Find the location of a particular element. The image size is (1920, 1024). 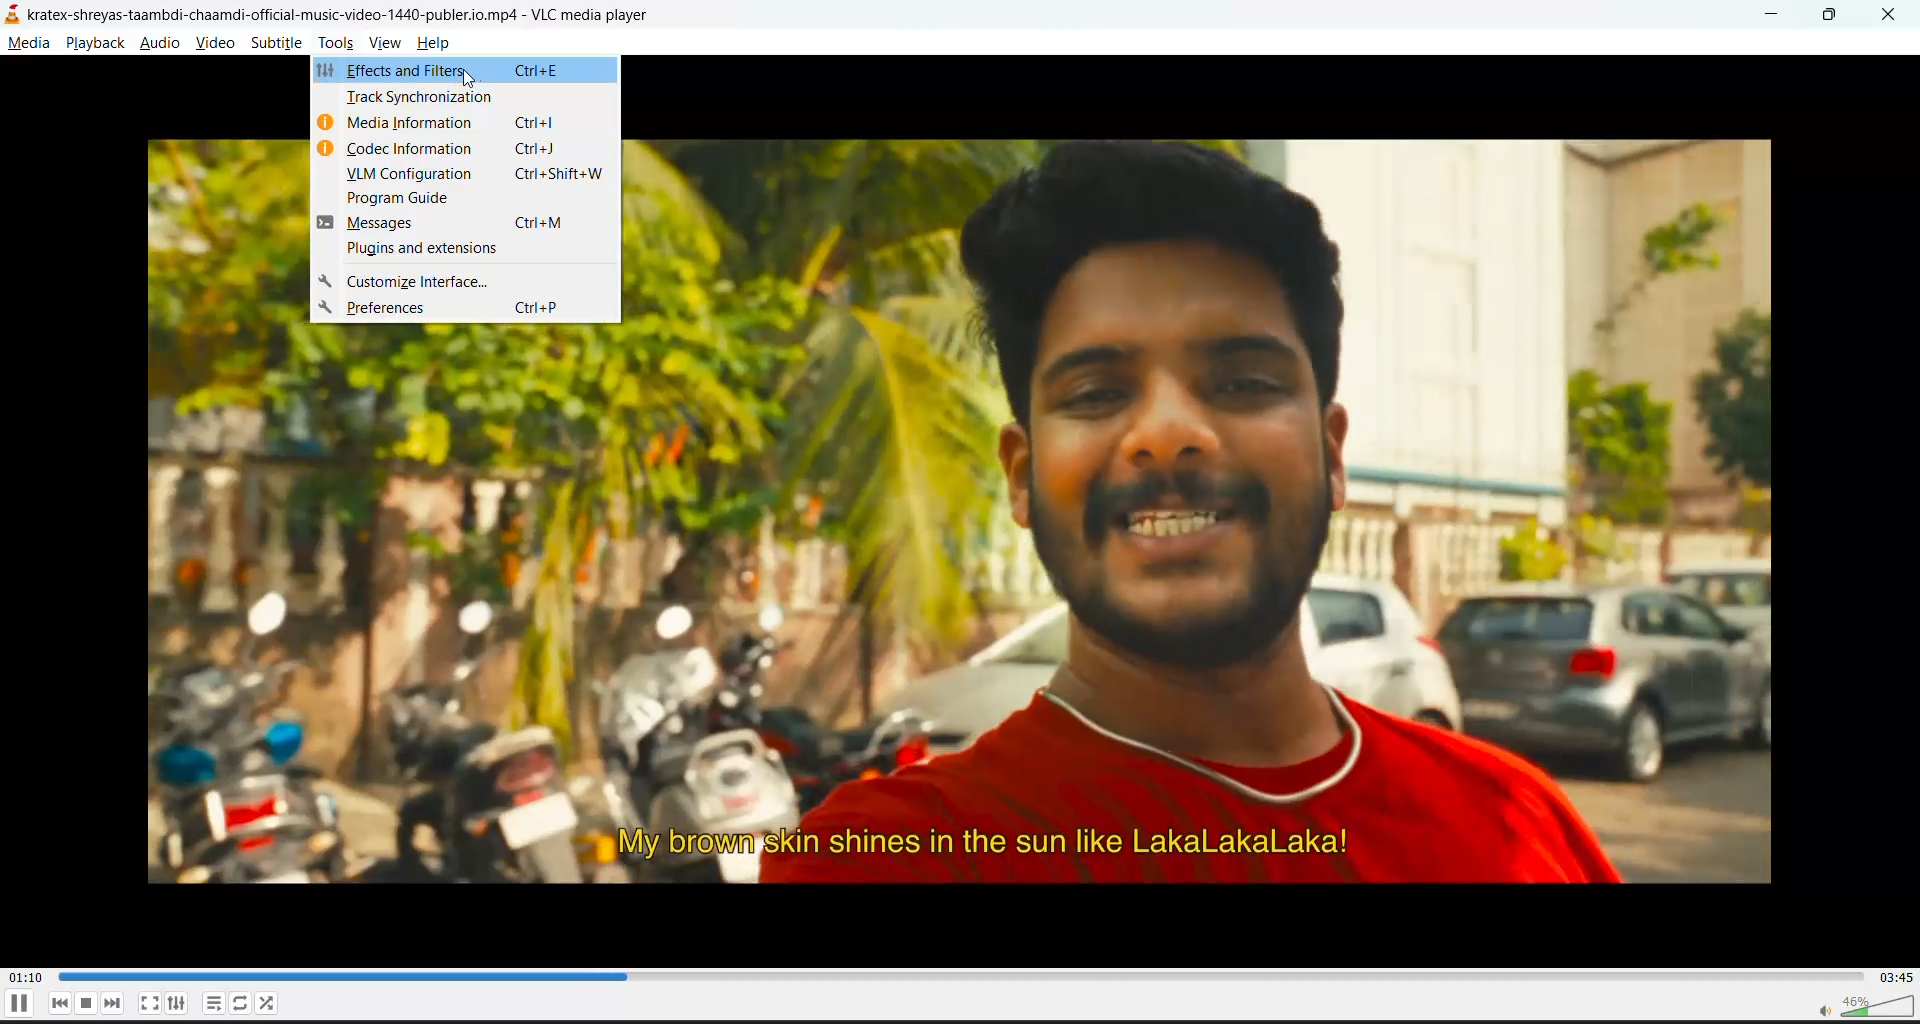

kratex-shreyas-taambdi-chaamdi-official-music-video-1440-publer.io.mp4 - VLC media player is located at coordinates (355, 15).